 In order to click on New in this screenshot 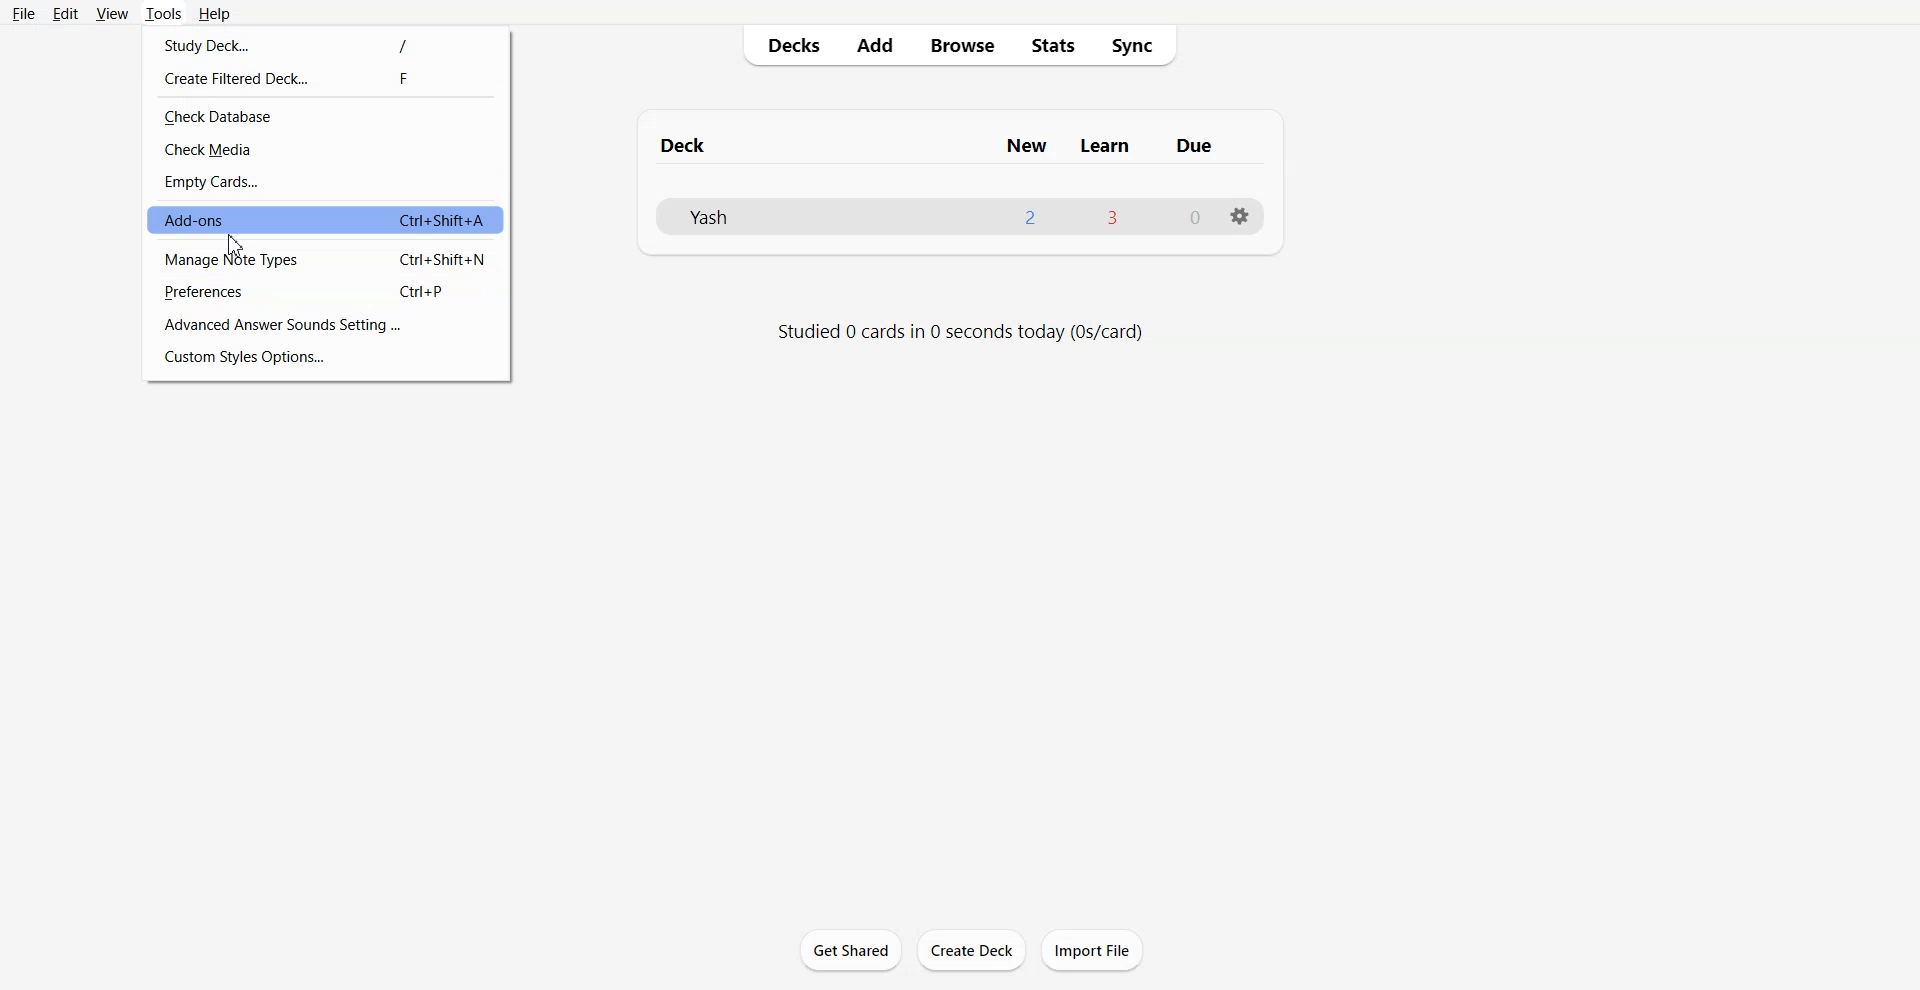, I will do `click(1028, 146)`.